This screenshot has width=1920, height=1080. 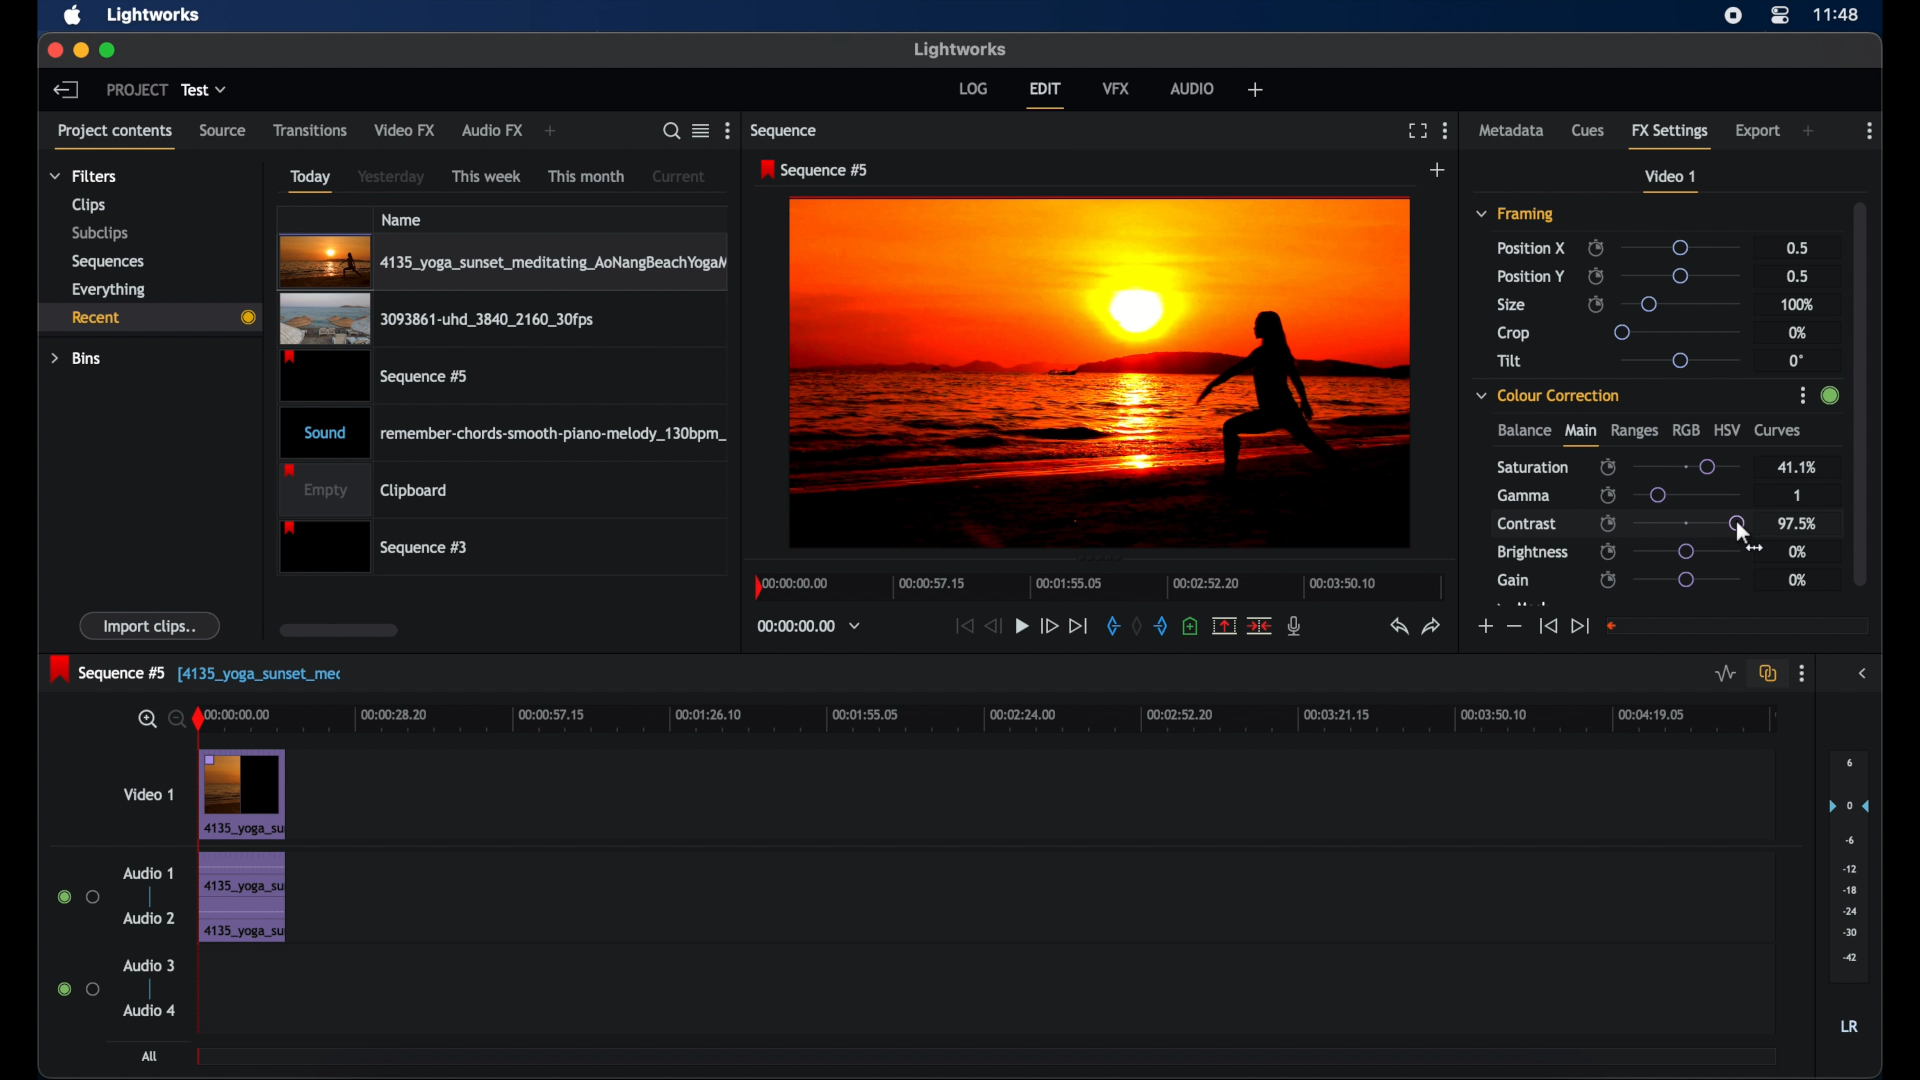 What do you see at coordinates (503, 262) in the screenshot?
I see `video clip highlighted` at bounding box center [503, 262].